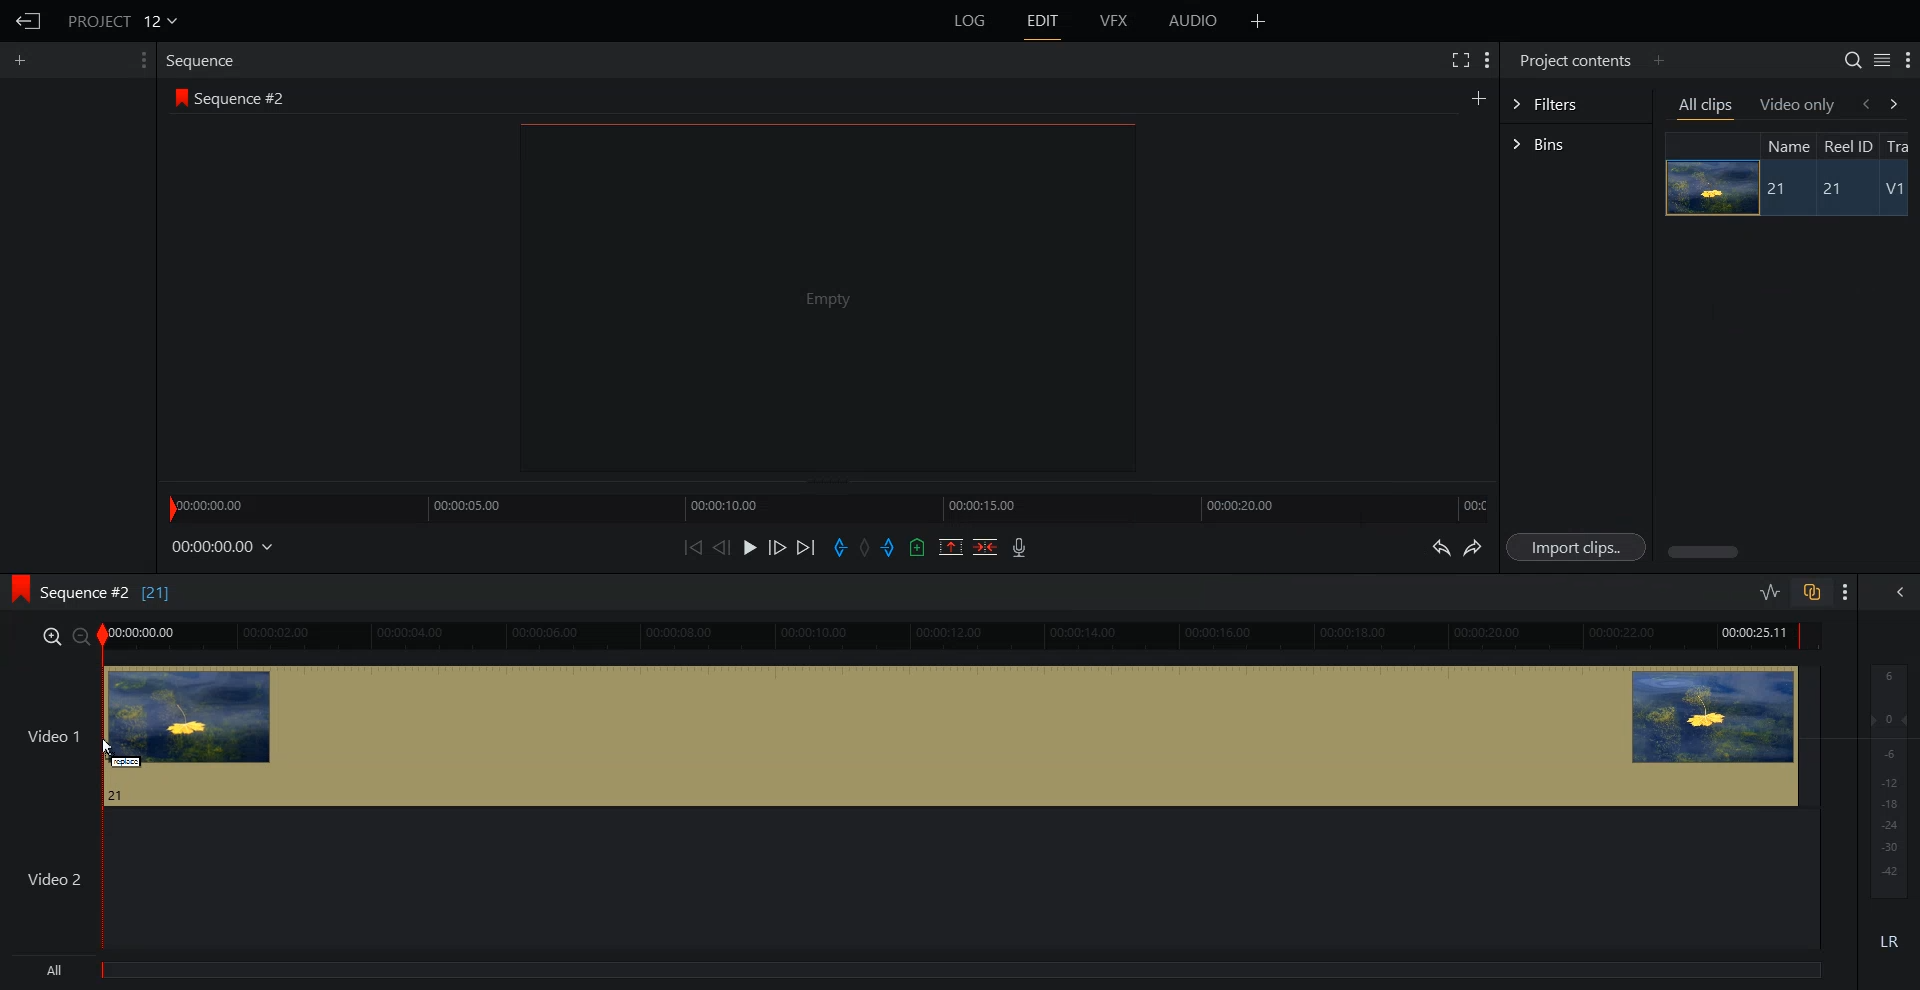 The image size is (1920, 990). I want to click on Add Panel, so click(1658, 61).